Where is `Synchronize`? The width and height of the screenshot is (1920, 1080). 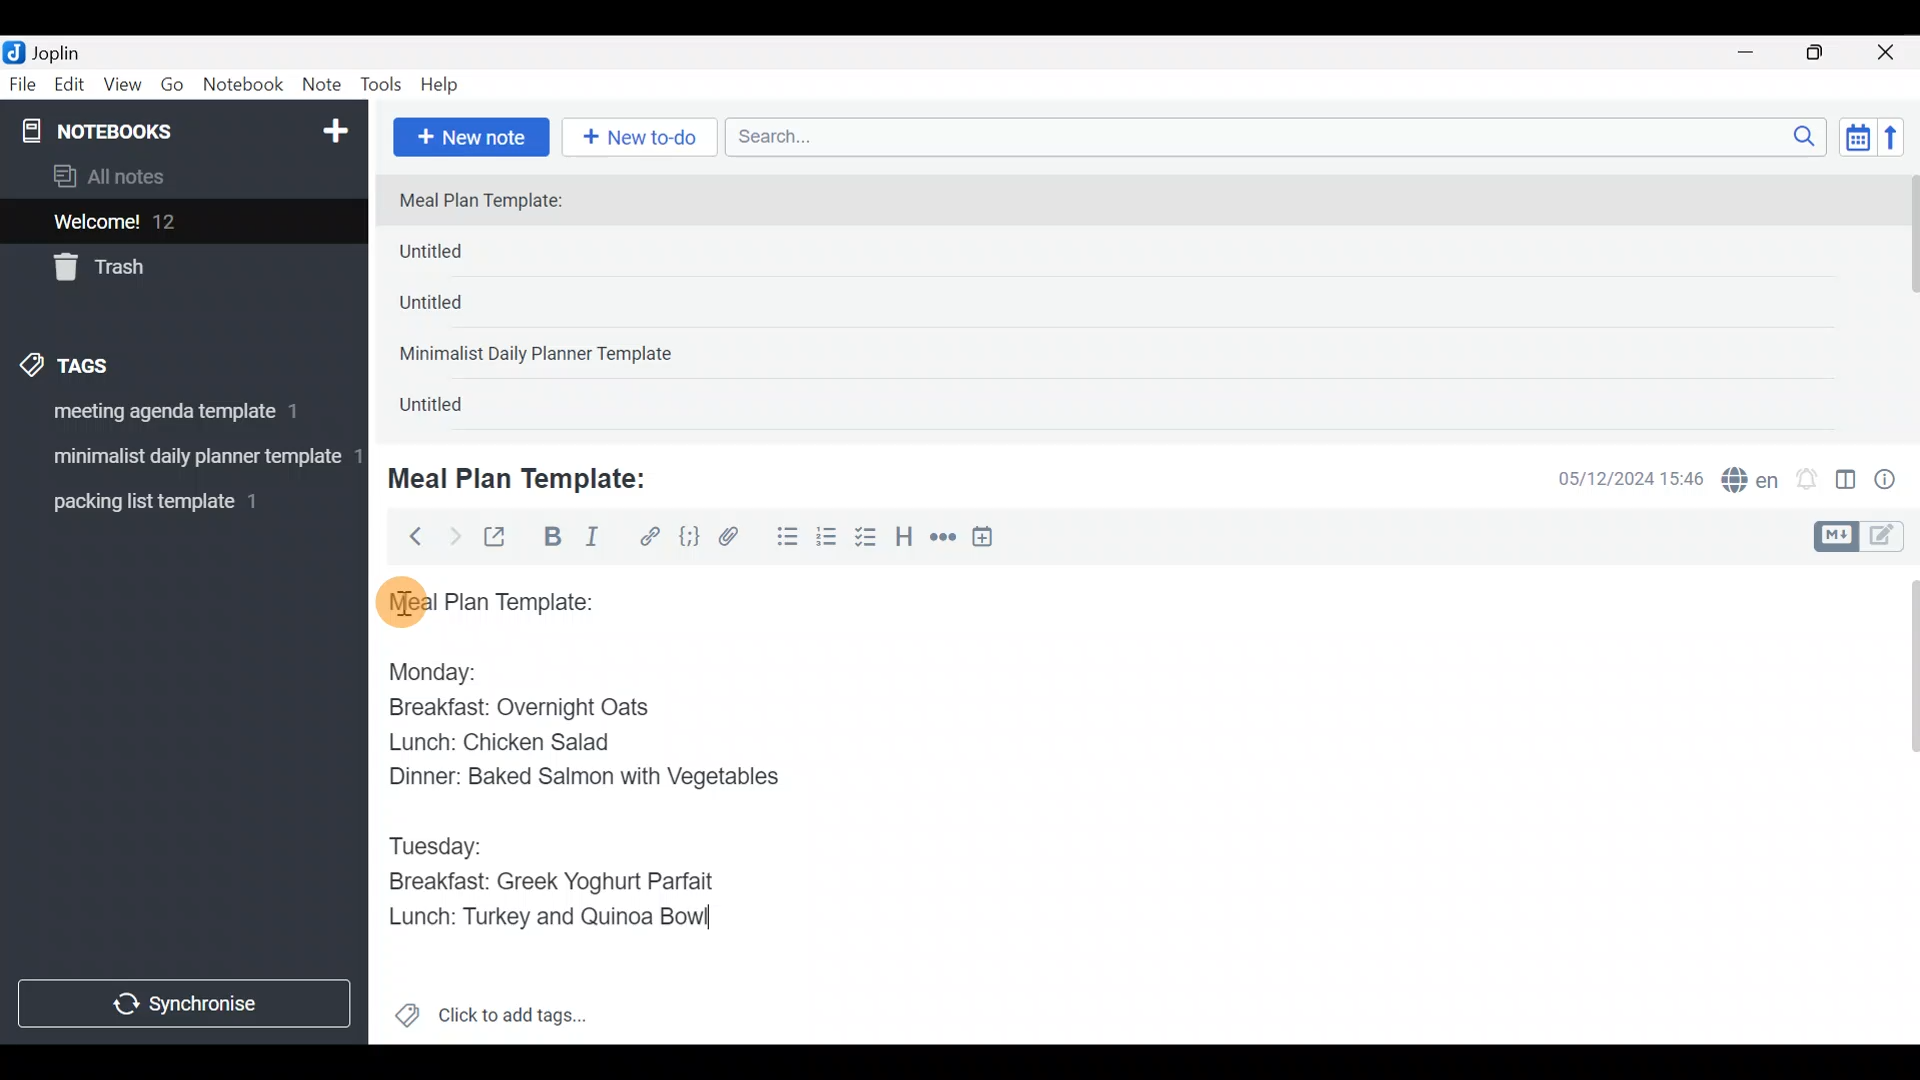 Synchronize is located at coordinates (187, 1003).